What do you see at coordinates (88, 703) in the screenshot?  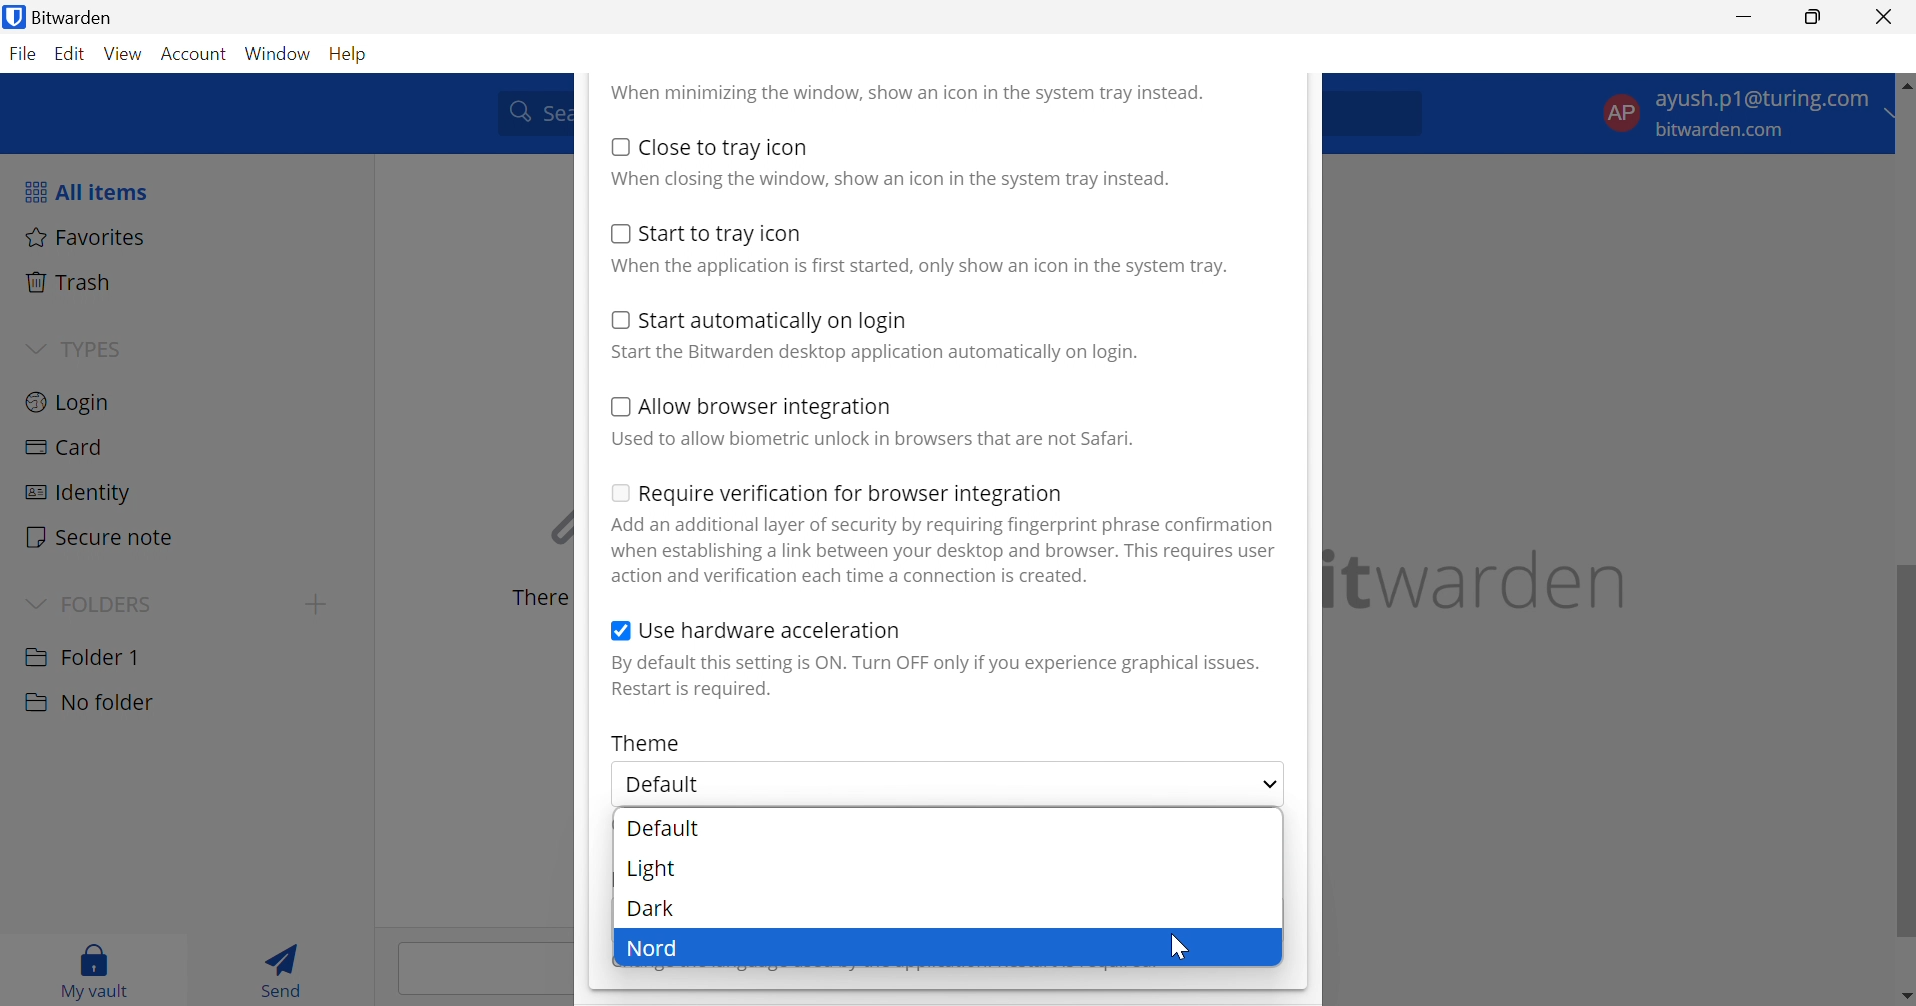 I see `No folder` at bounding box center [88, 703].